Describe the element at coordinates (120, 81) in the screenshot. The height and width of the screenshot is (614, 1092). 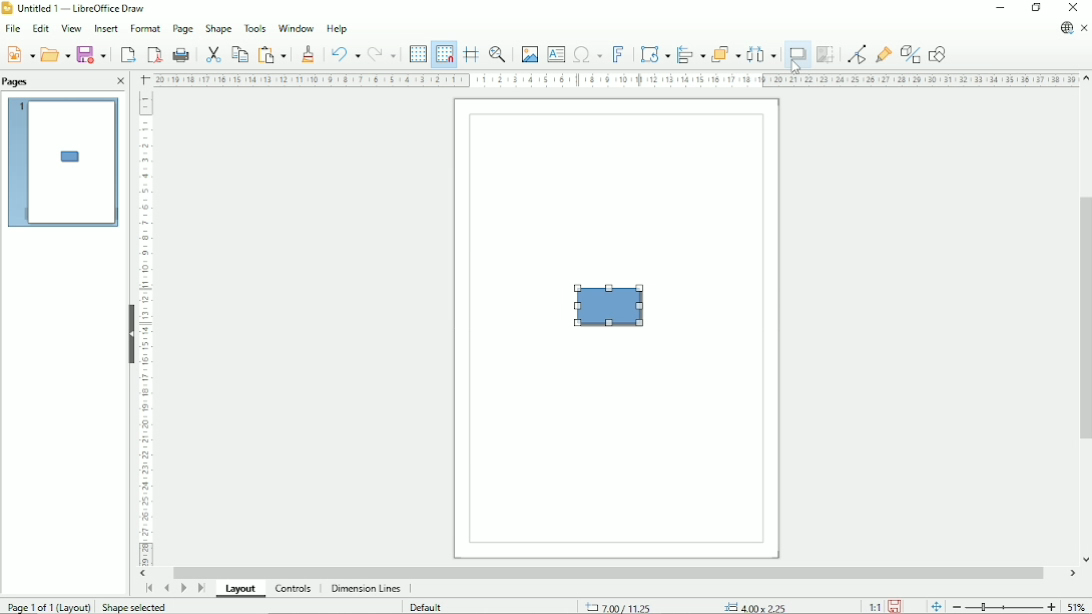
I see `Close` at that location.